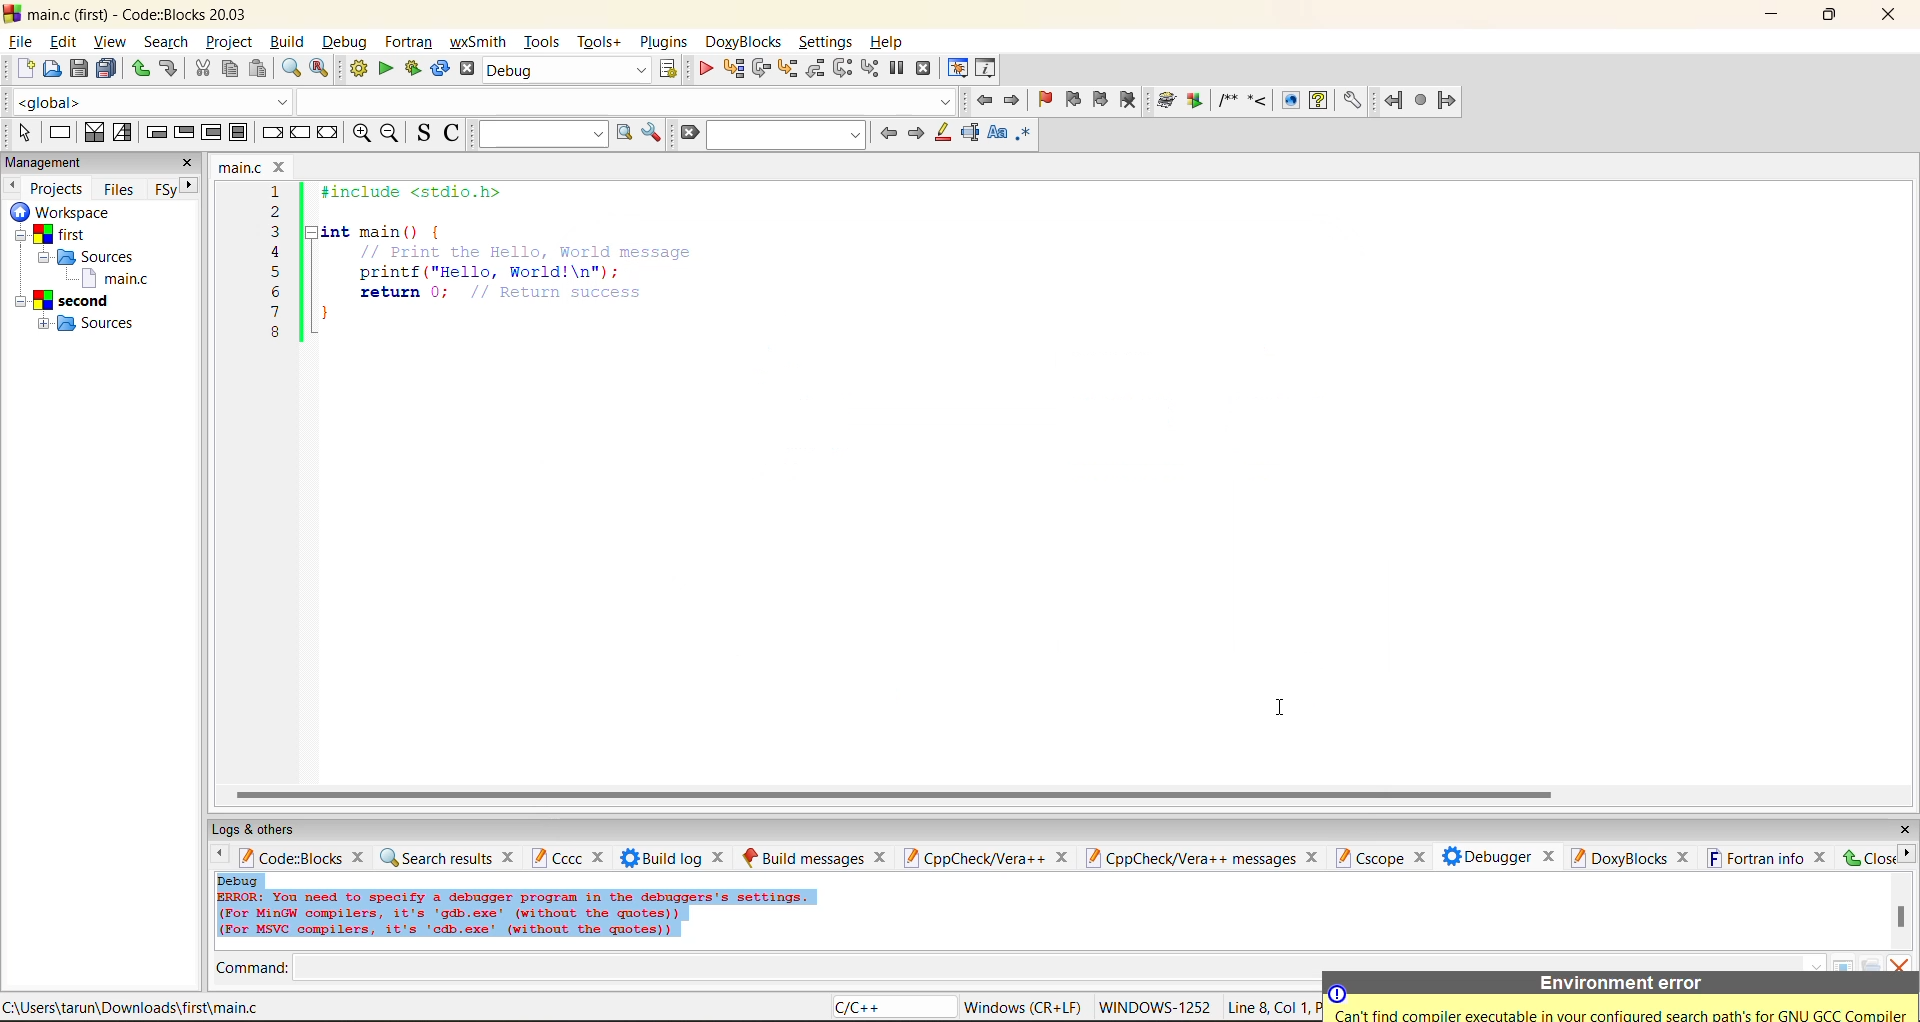  Describe the element at coordinates (1904, 830) in the screenshot. I see `close` at that location.